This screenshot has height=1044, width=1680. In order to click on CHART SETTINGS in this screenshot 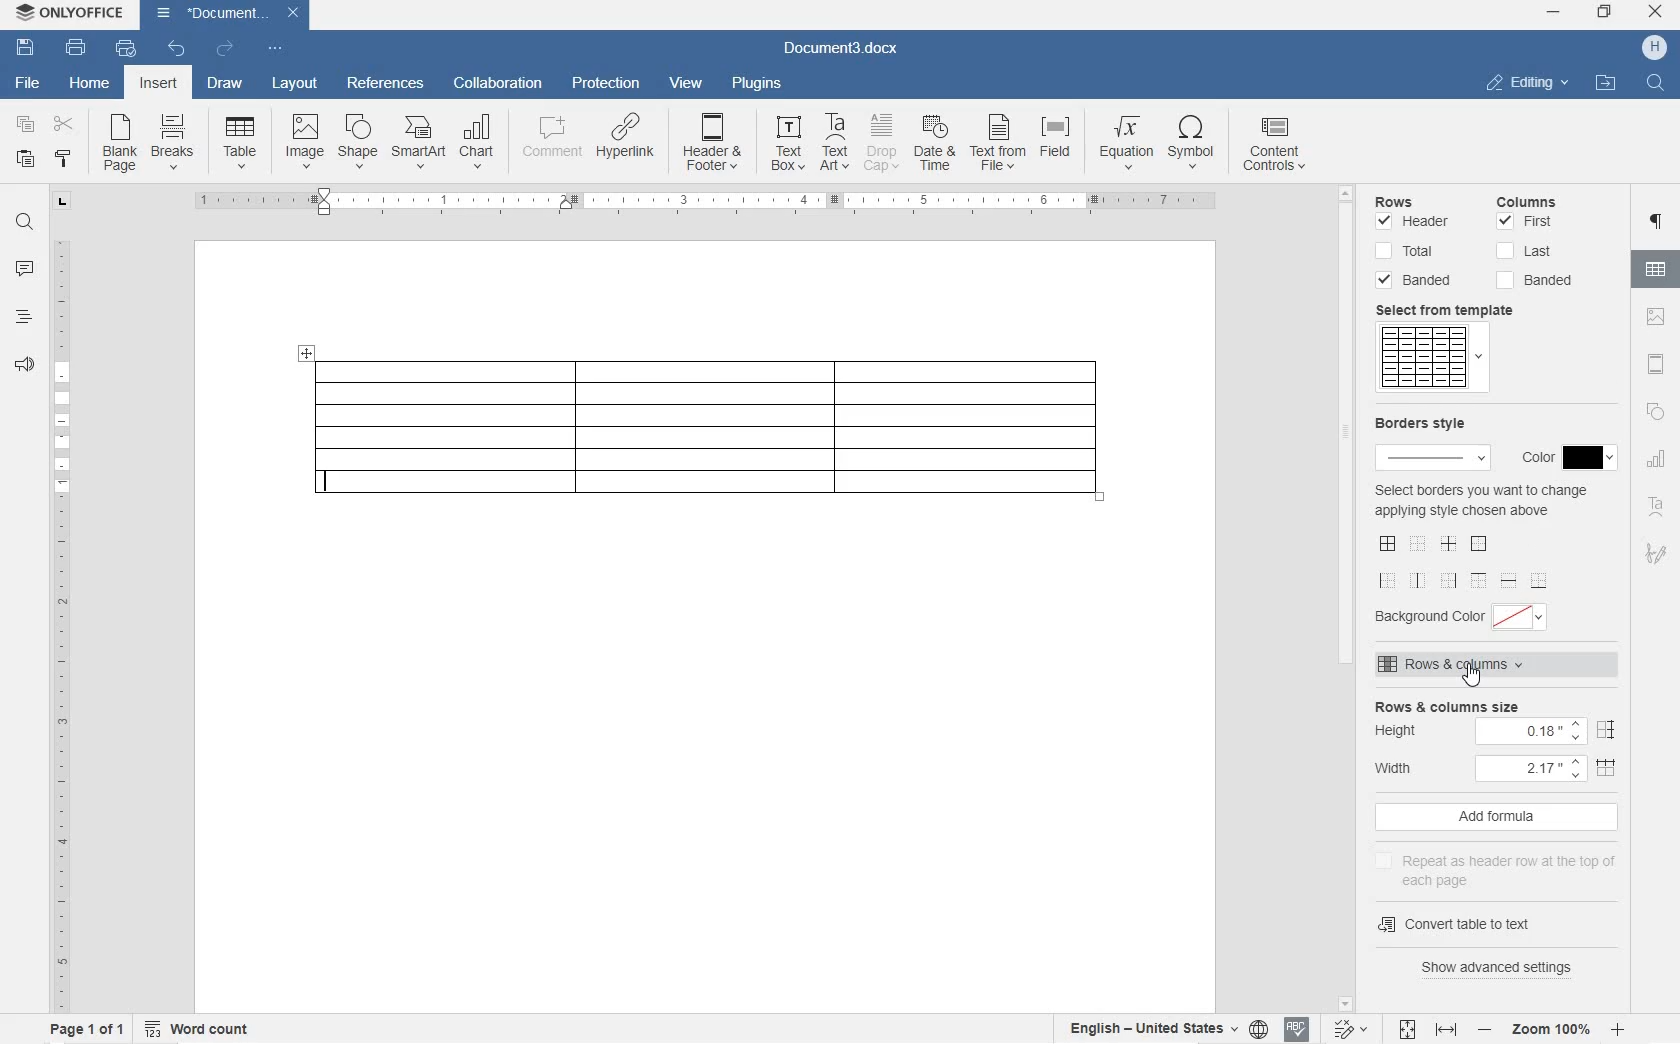, I will do `click(1656, 462)`.